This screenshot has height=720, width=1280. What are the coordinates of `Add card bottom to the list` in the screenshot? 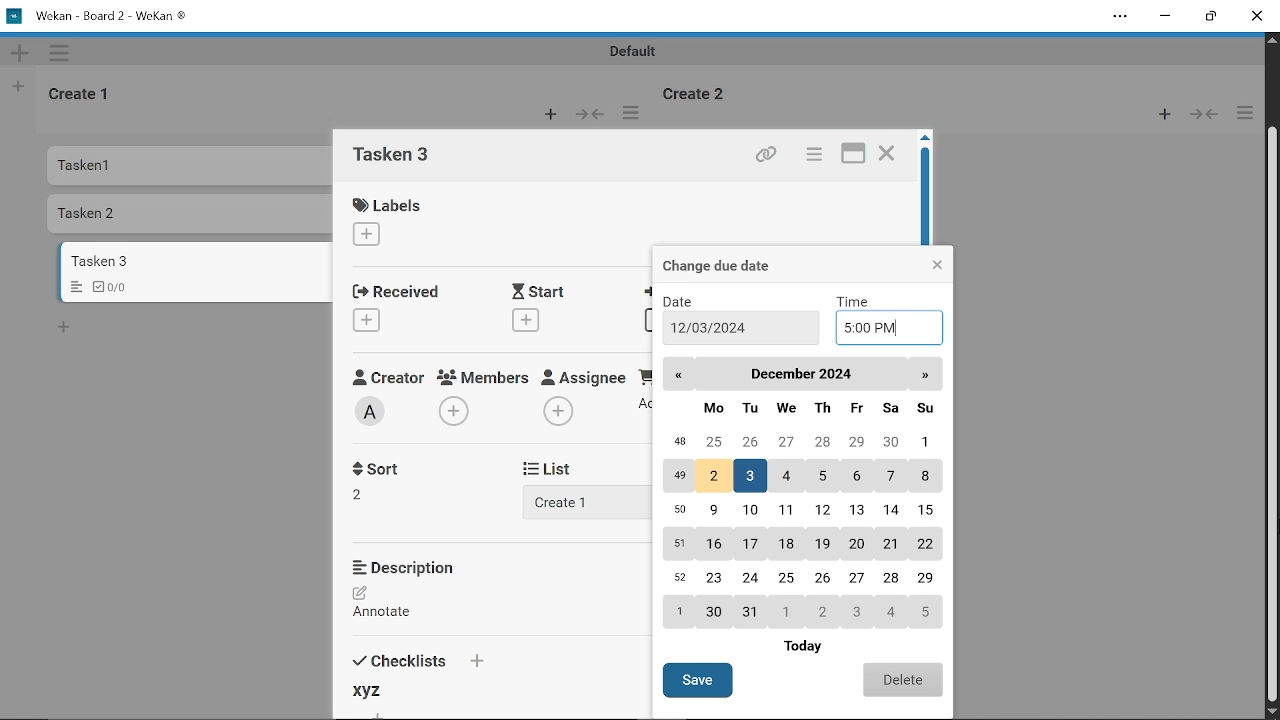 It's located at (63, 328).